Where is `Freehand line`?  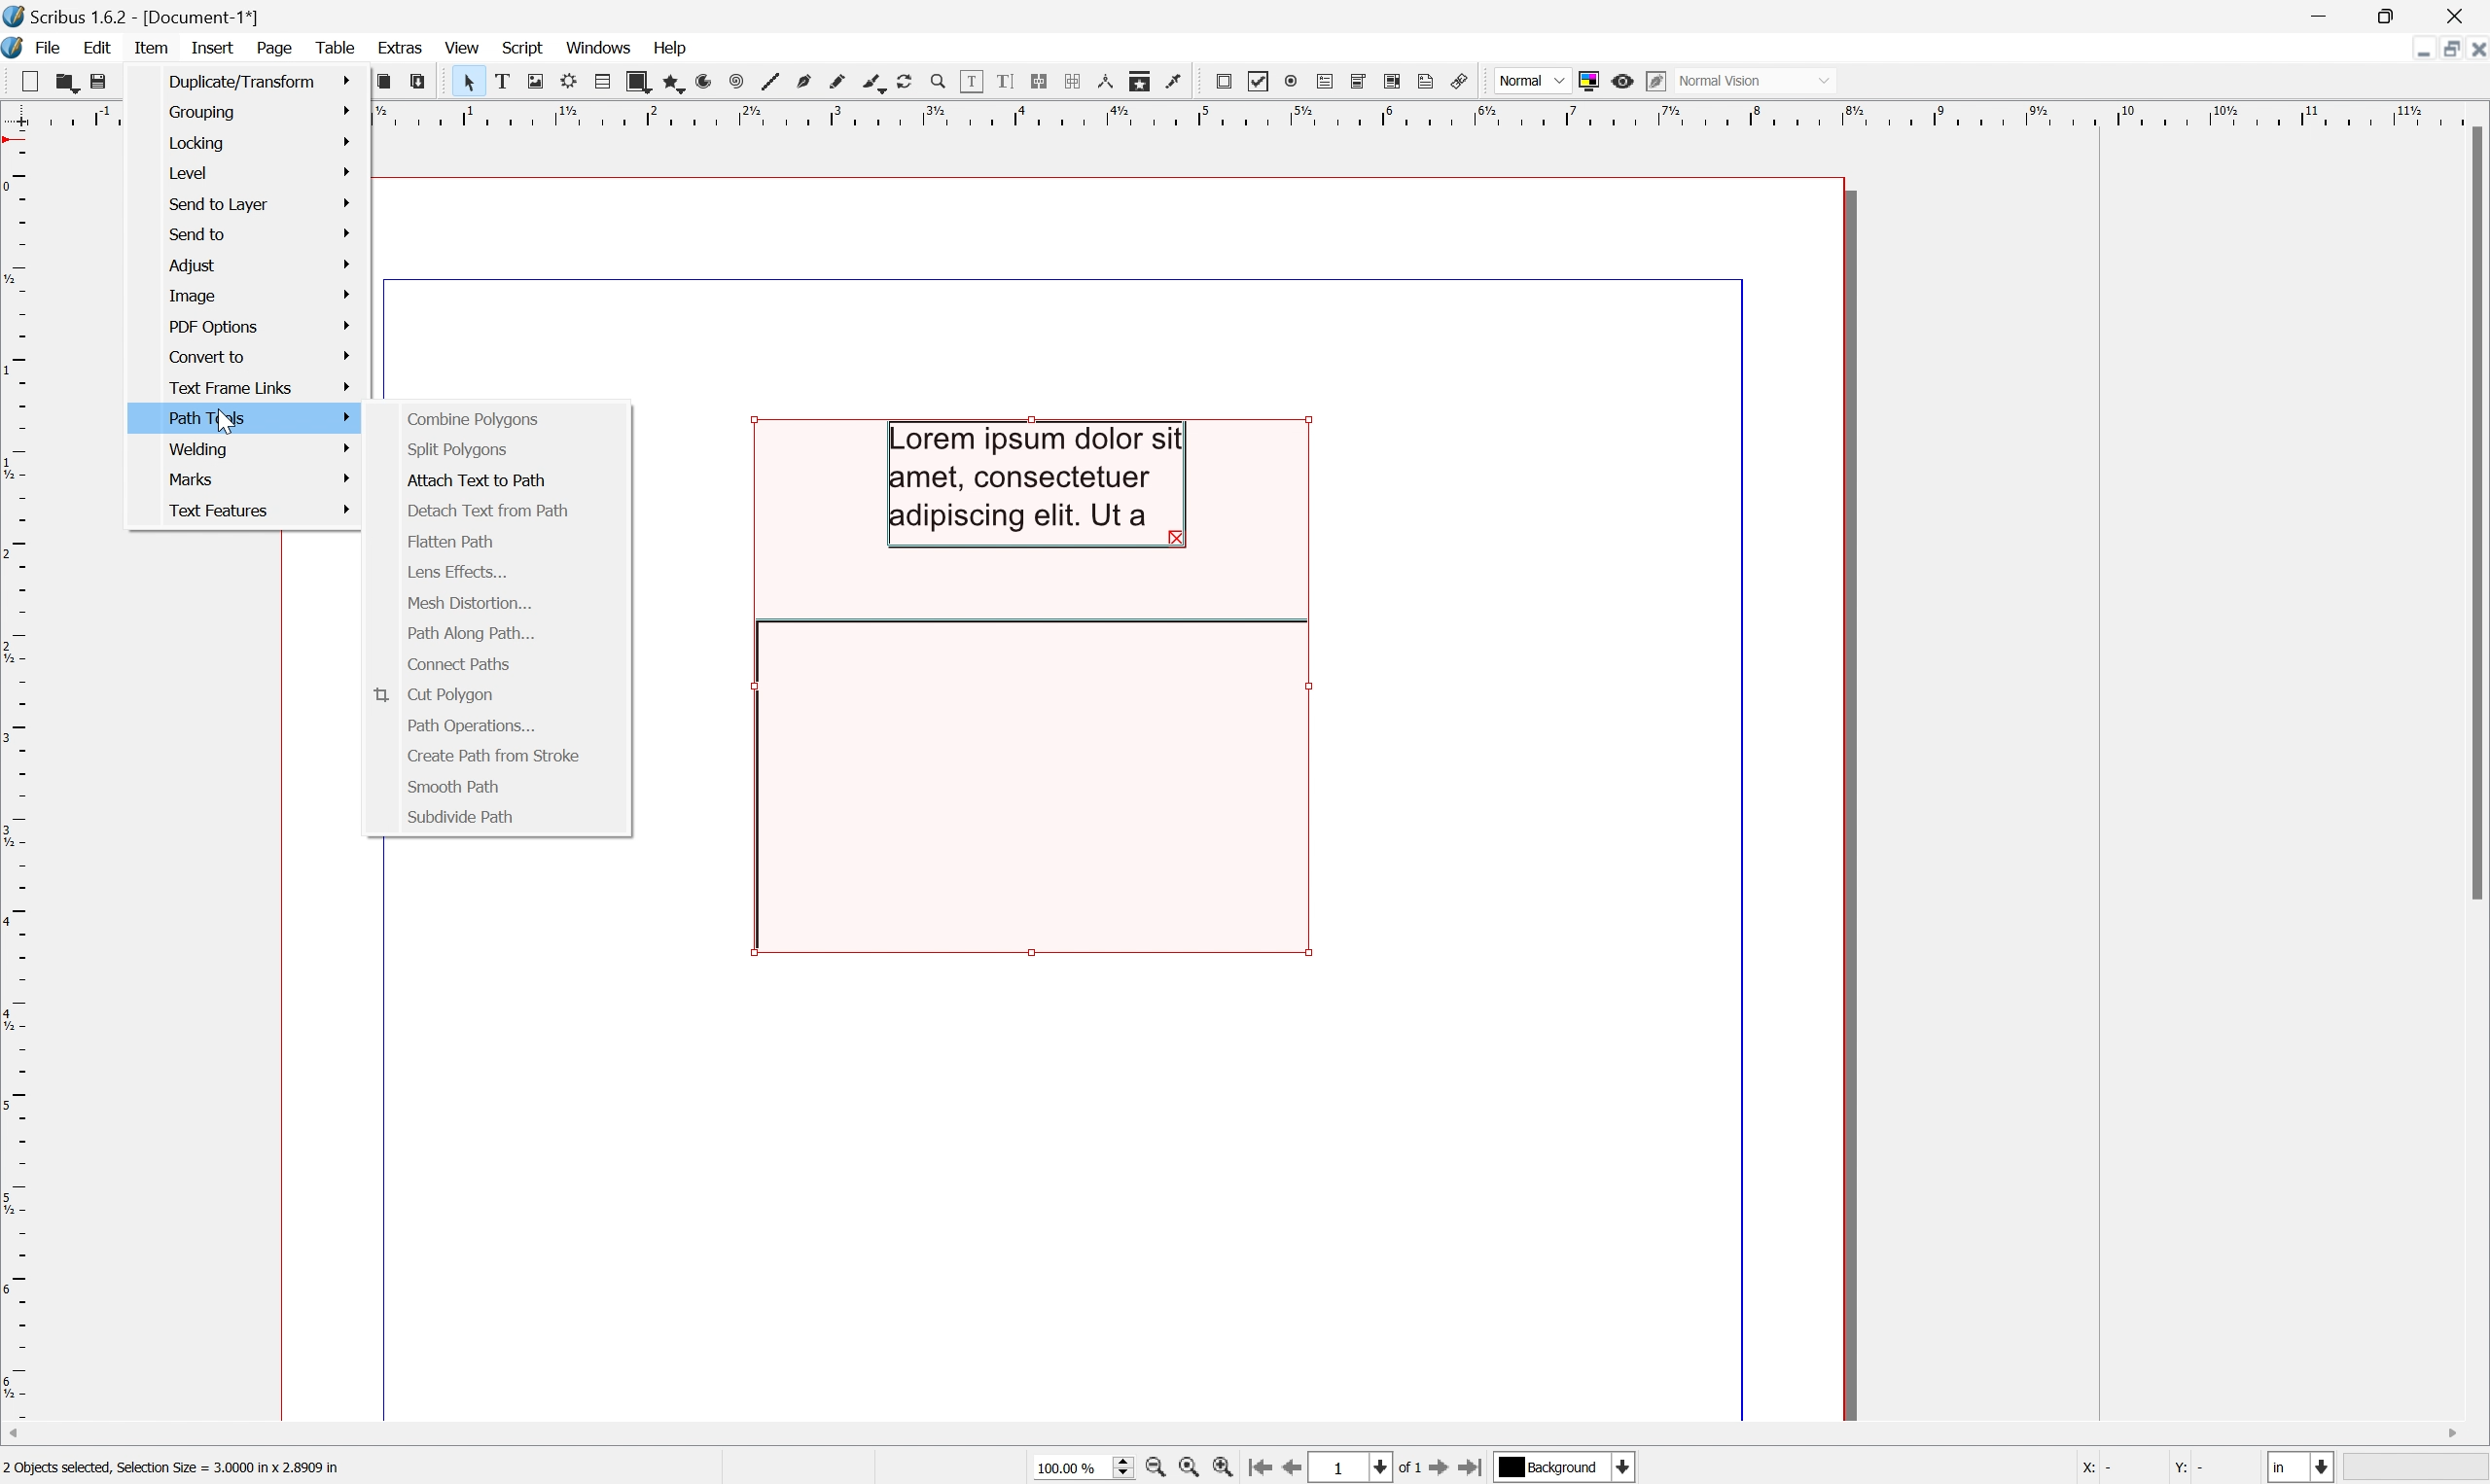
Freehand line is located at coordinates (836, 84).